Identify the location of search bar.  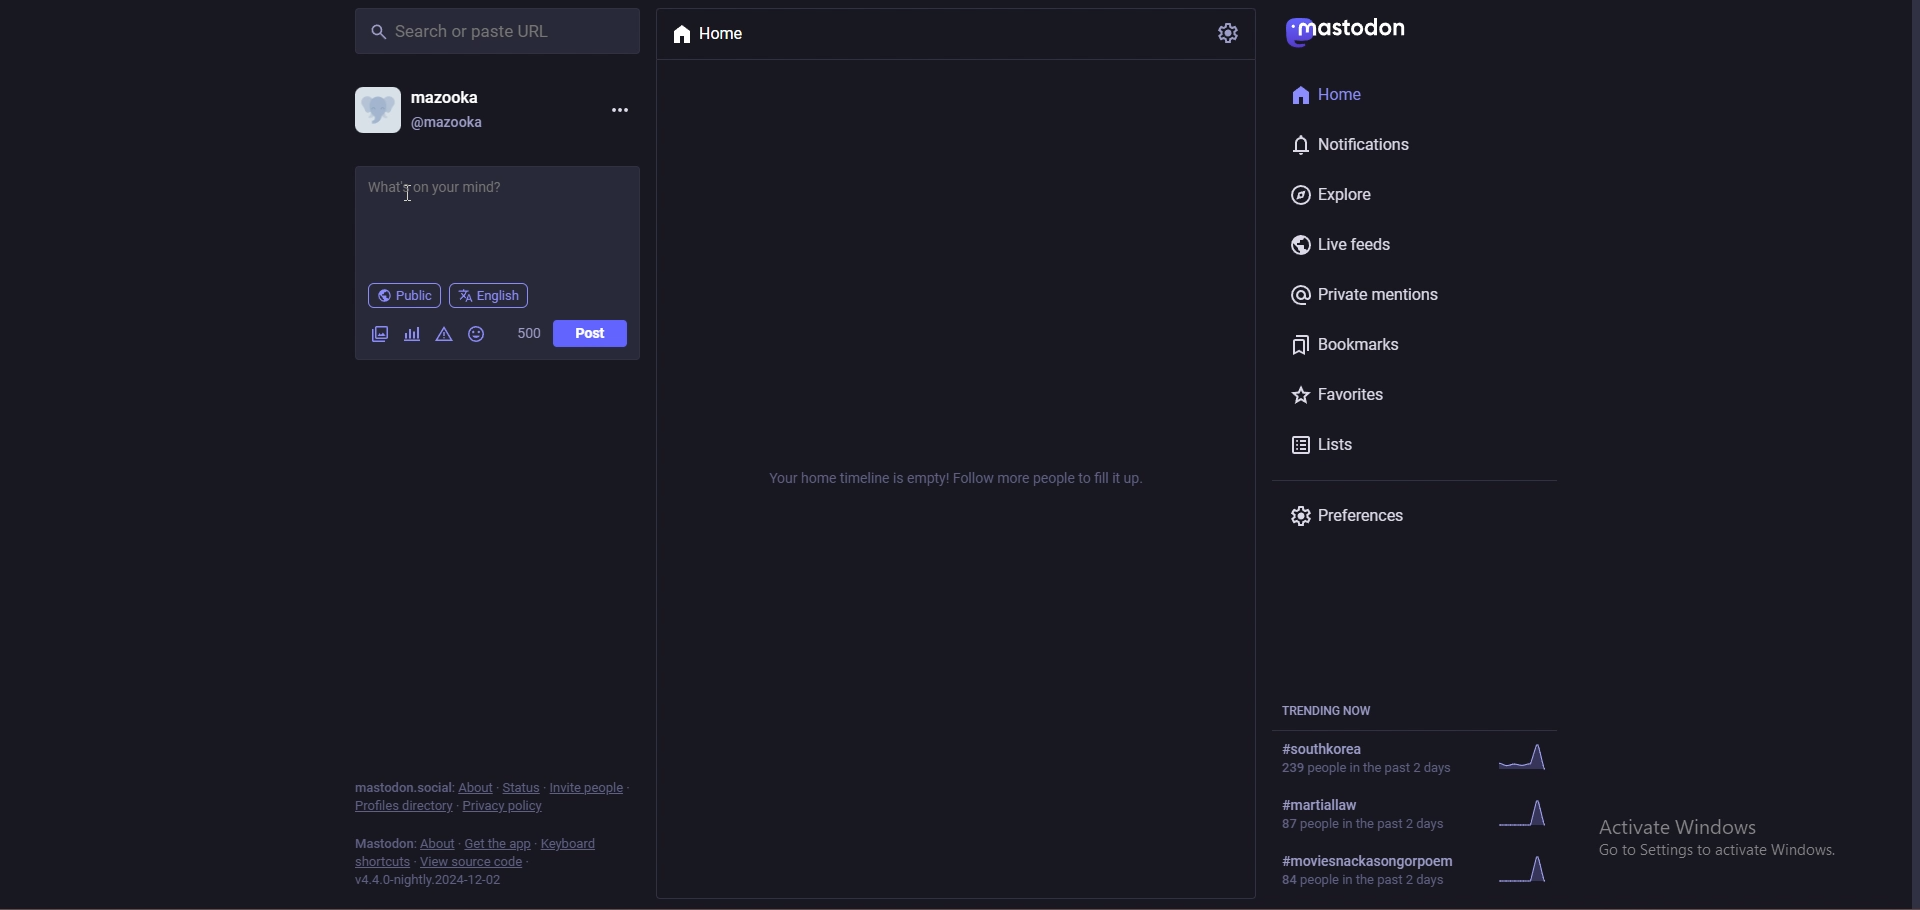
(497, 30).